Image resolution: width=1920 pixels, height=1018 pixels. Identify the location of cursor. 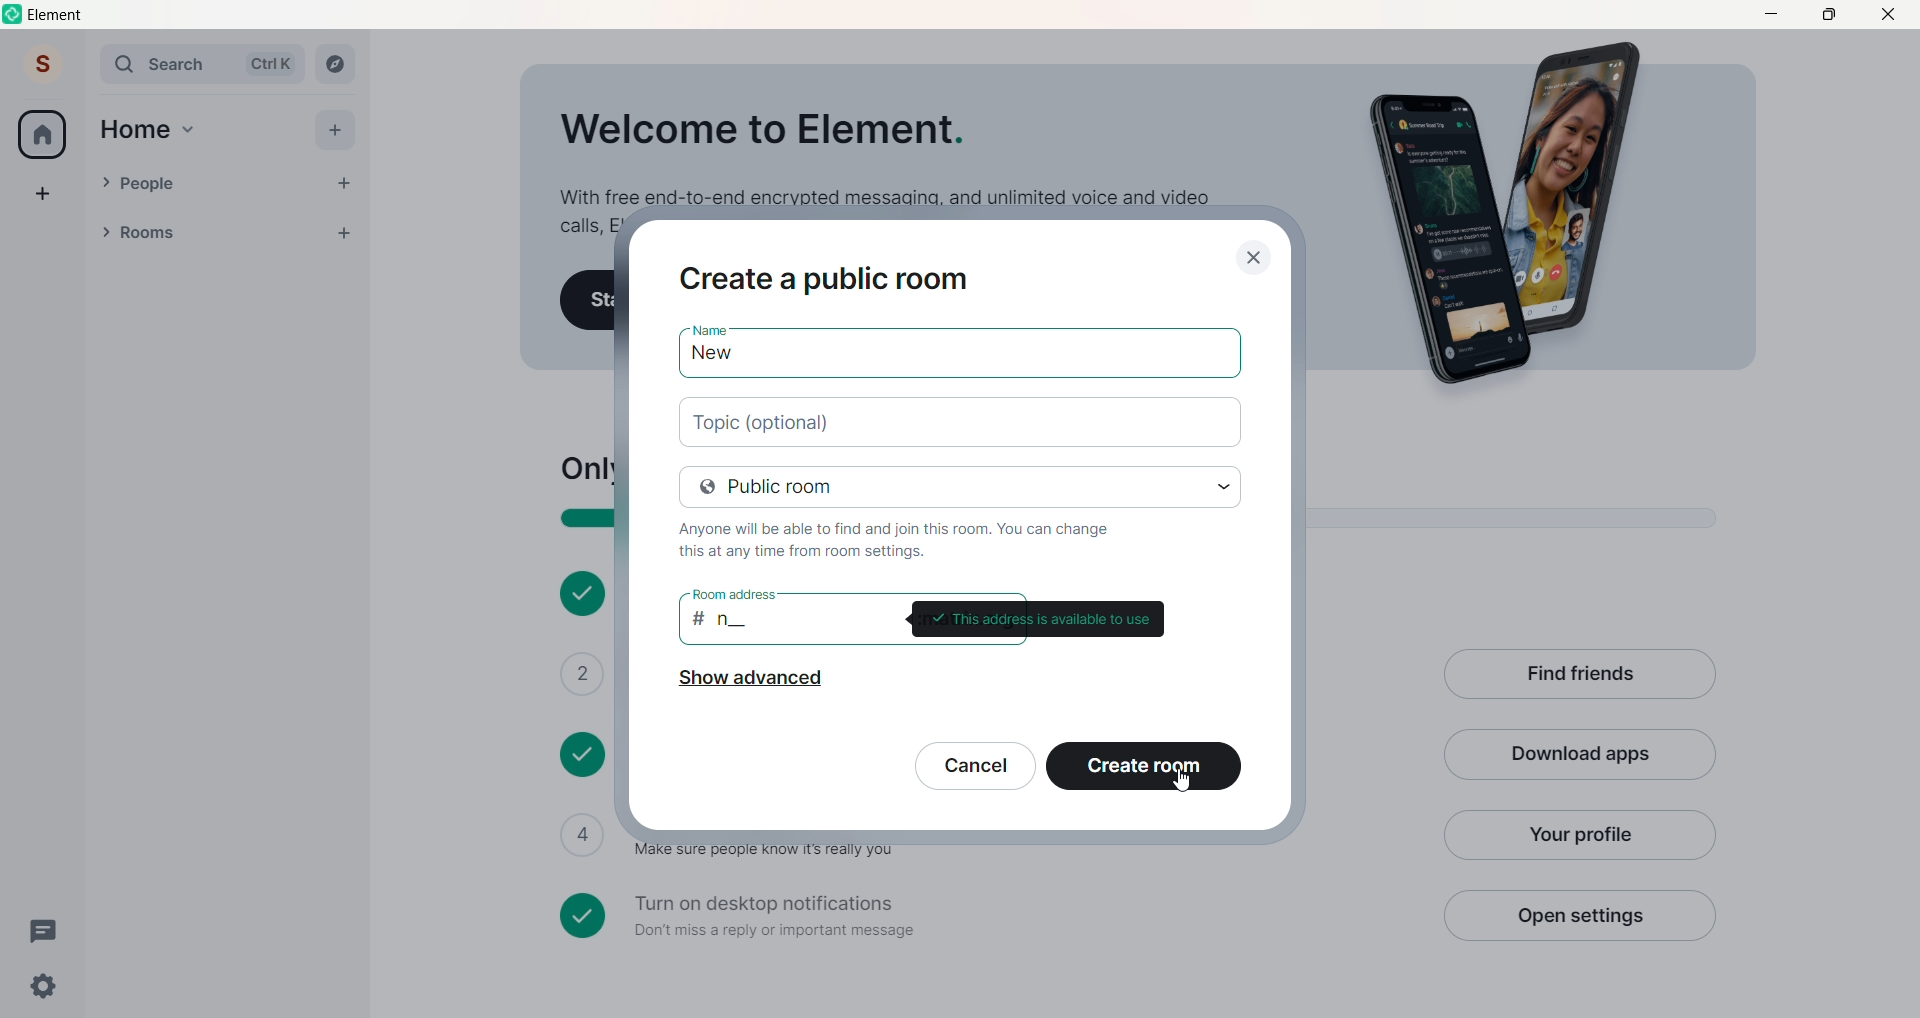
(1183, 779).